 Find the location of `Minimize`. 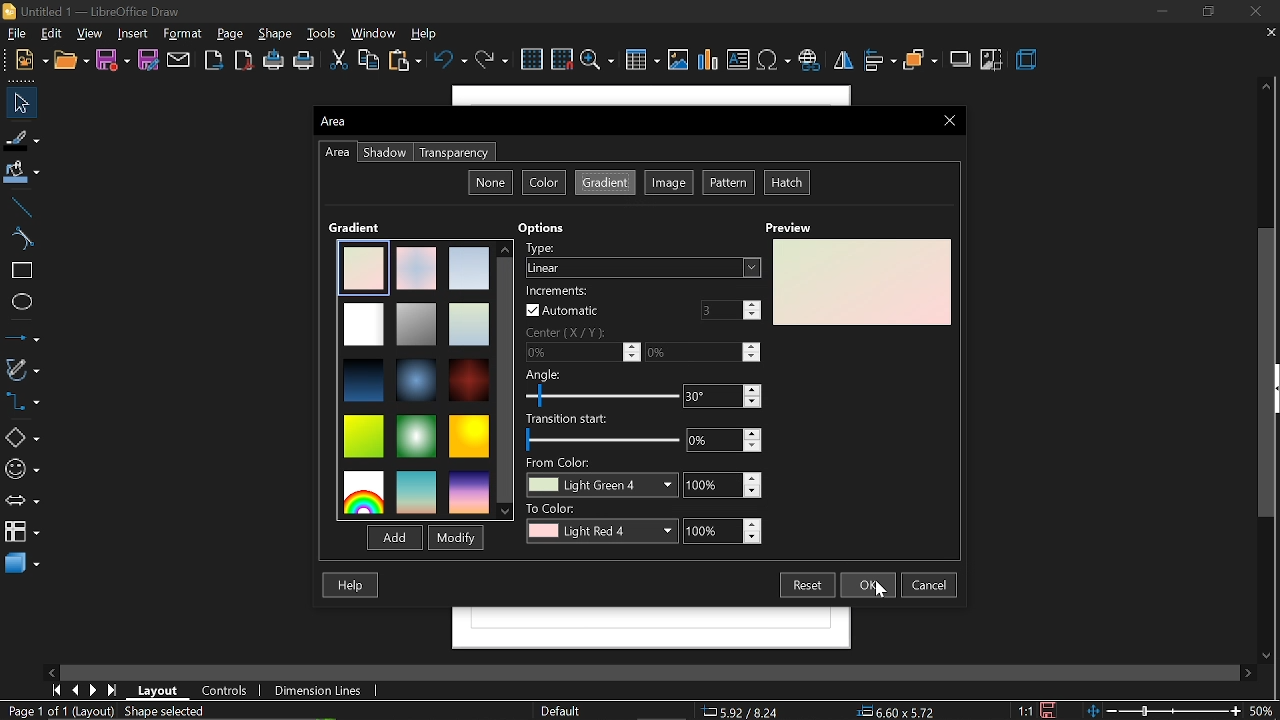

Minimize is located at coordinates (1159, 11).